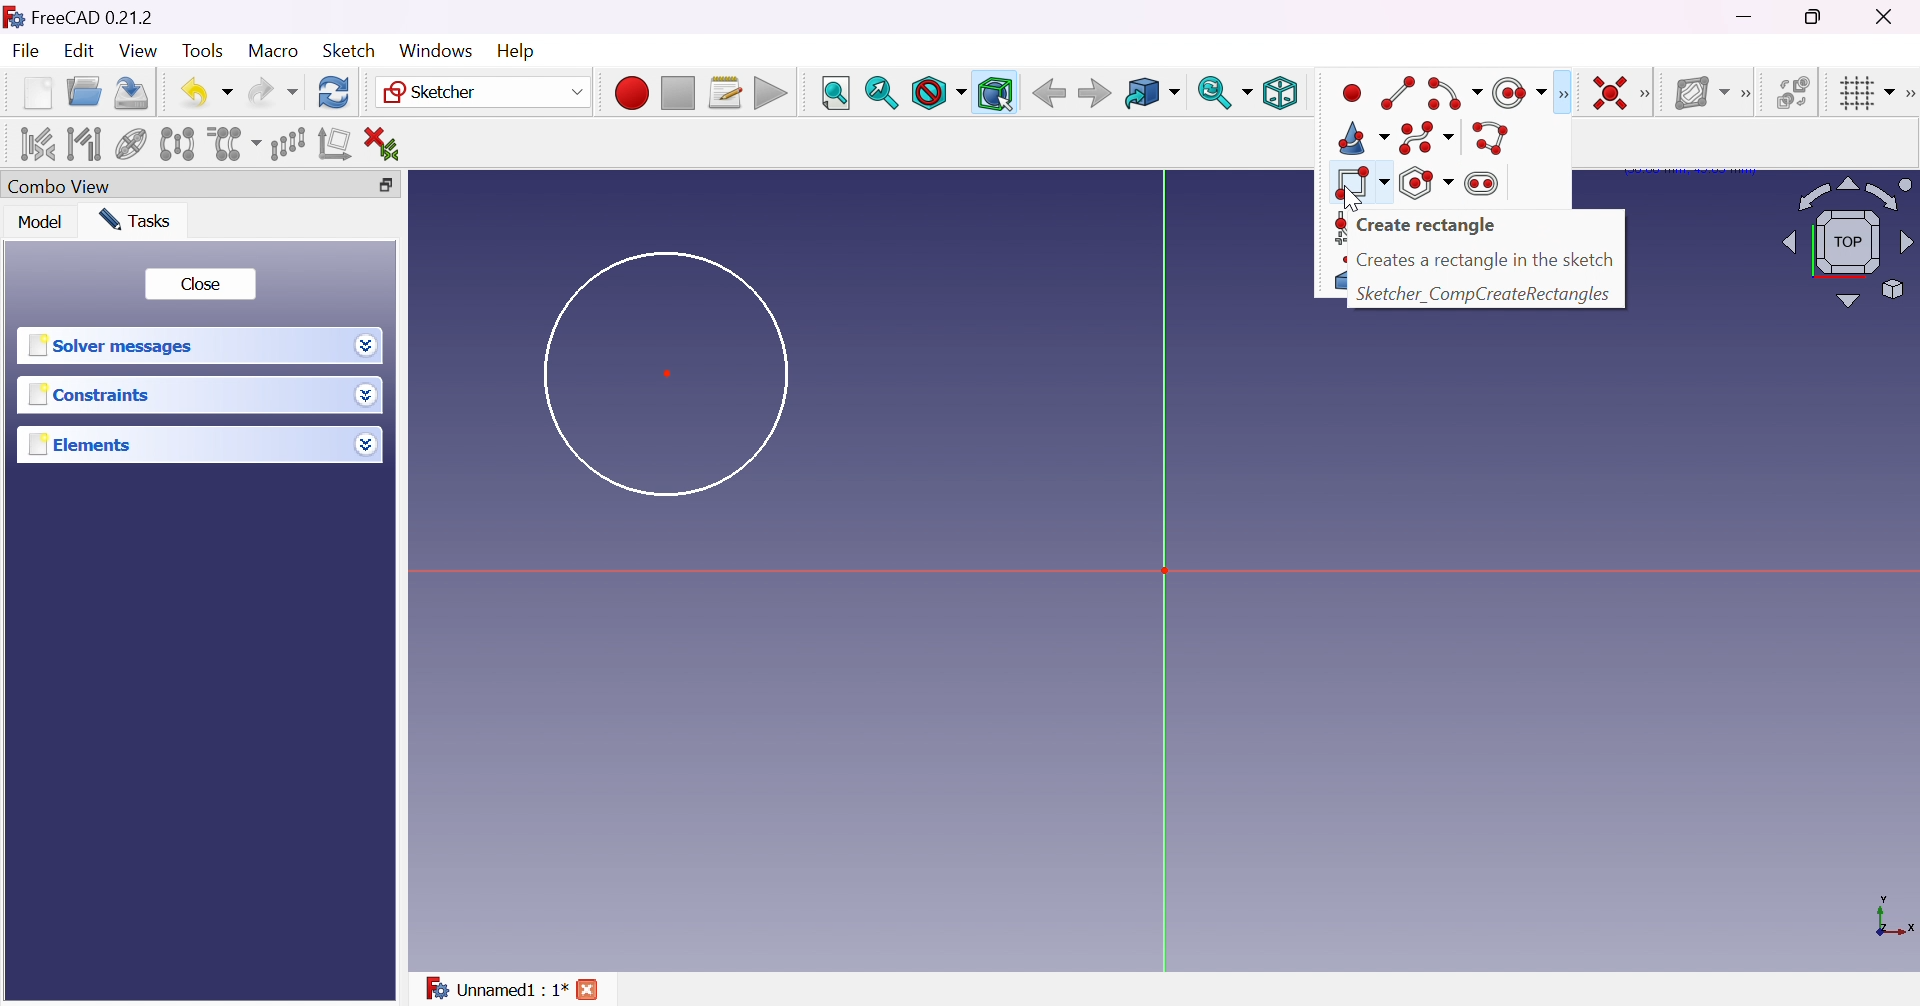 Image resolution: width=1920 pixels, height=1006 pixels. What do you see at coordinates (997, 94) in the screenshot?
I see `Bounding box` at bounding box center [997, 94].